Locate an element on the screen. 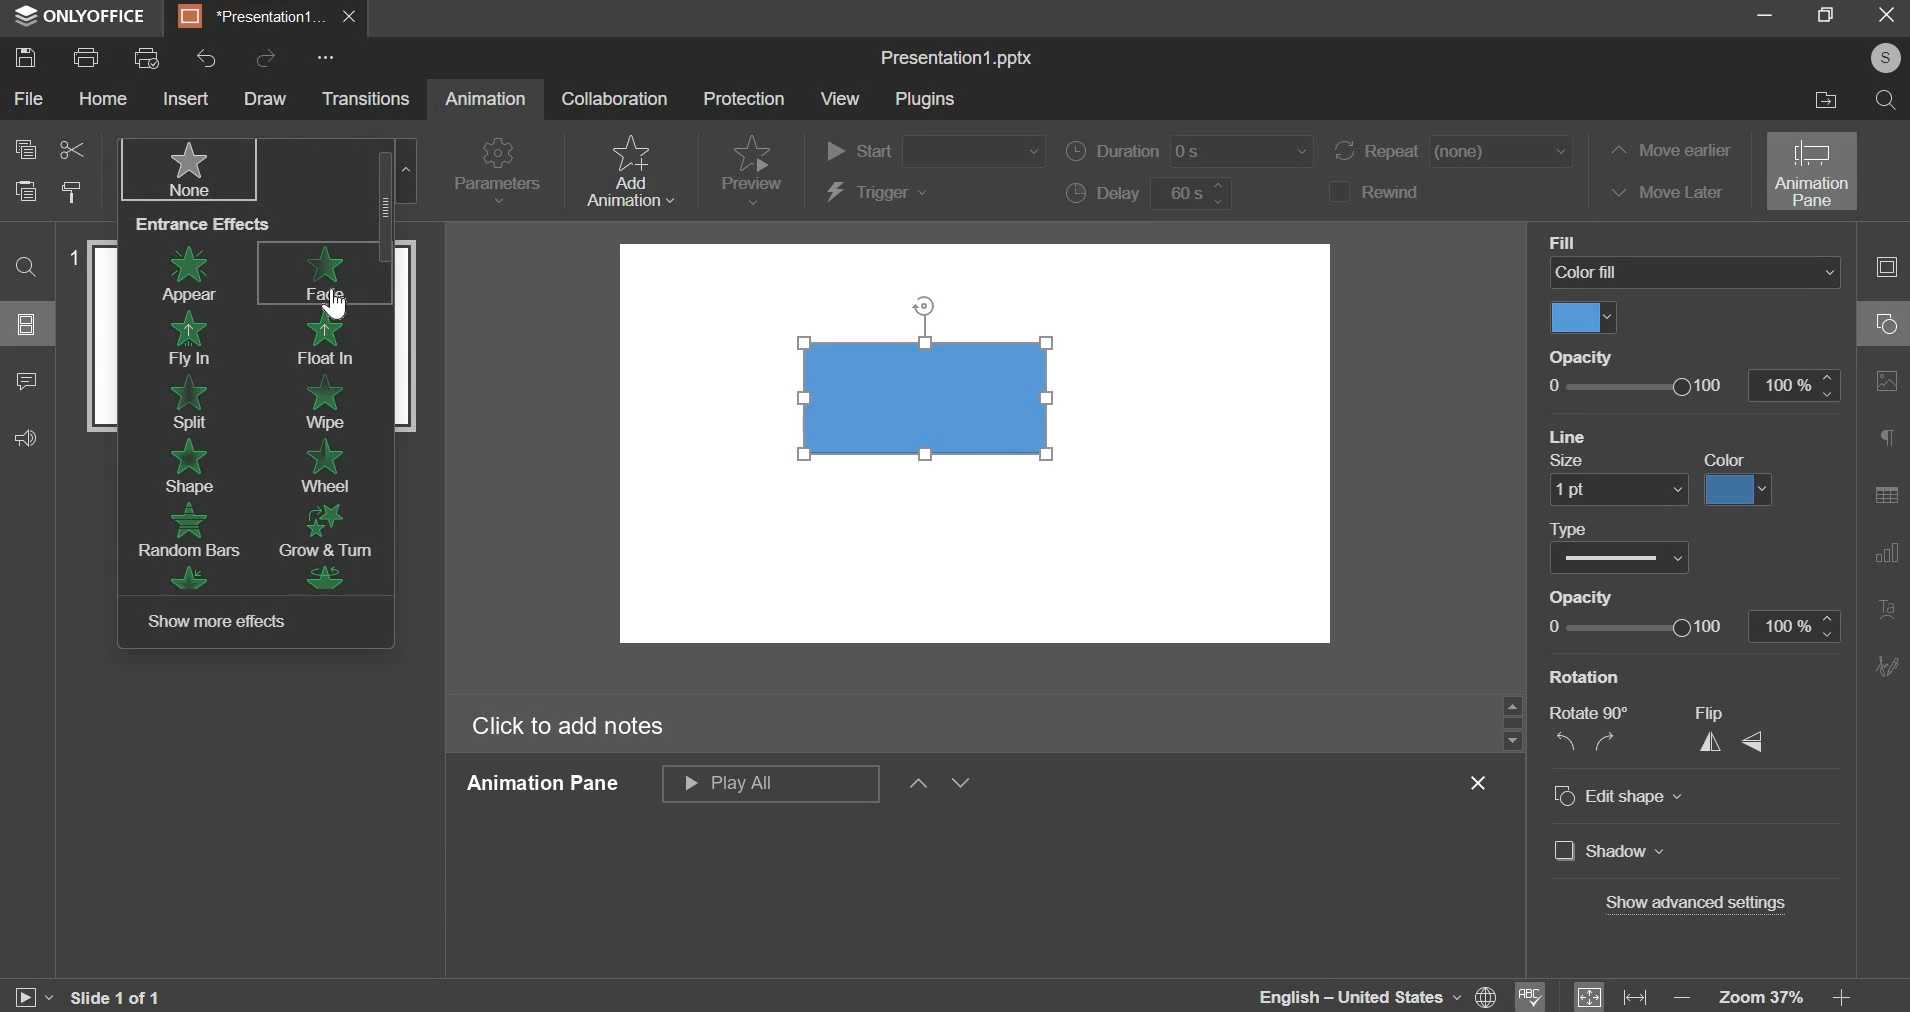 The width and height of the screenshot is (1910, 1012). add animation is located at coordinates (634, 170).